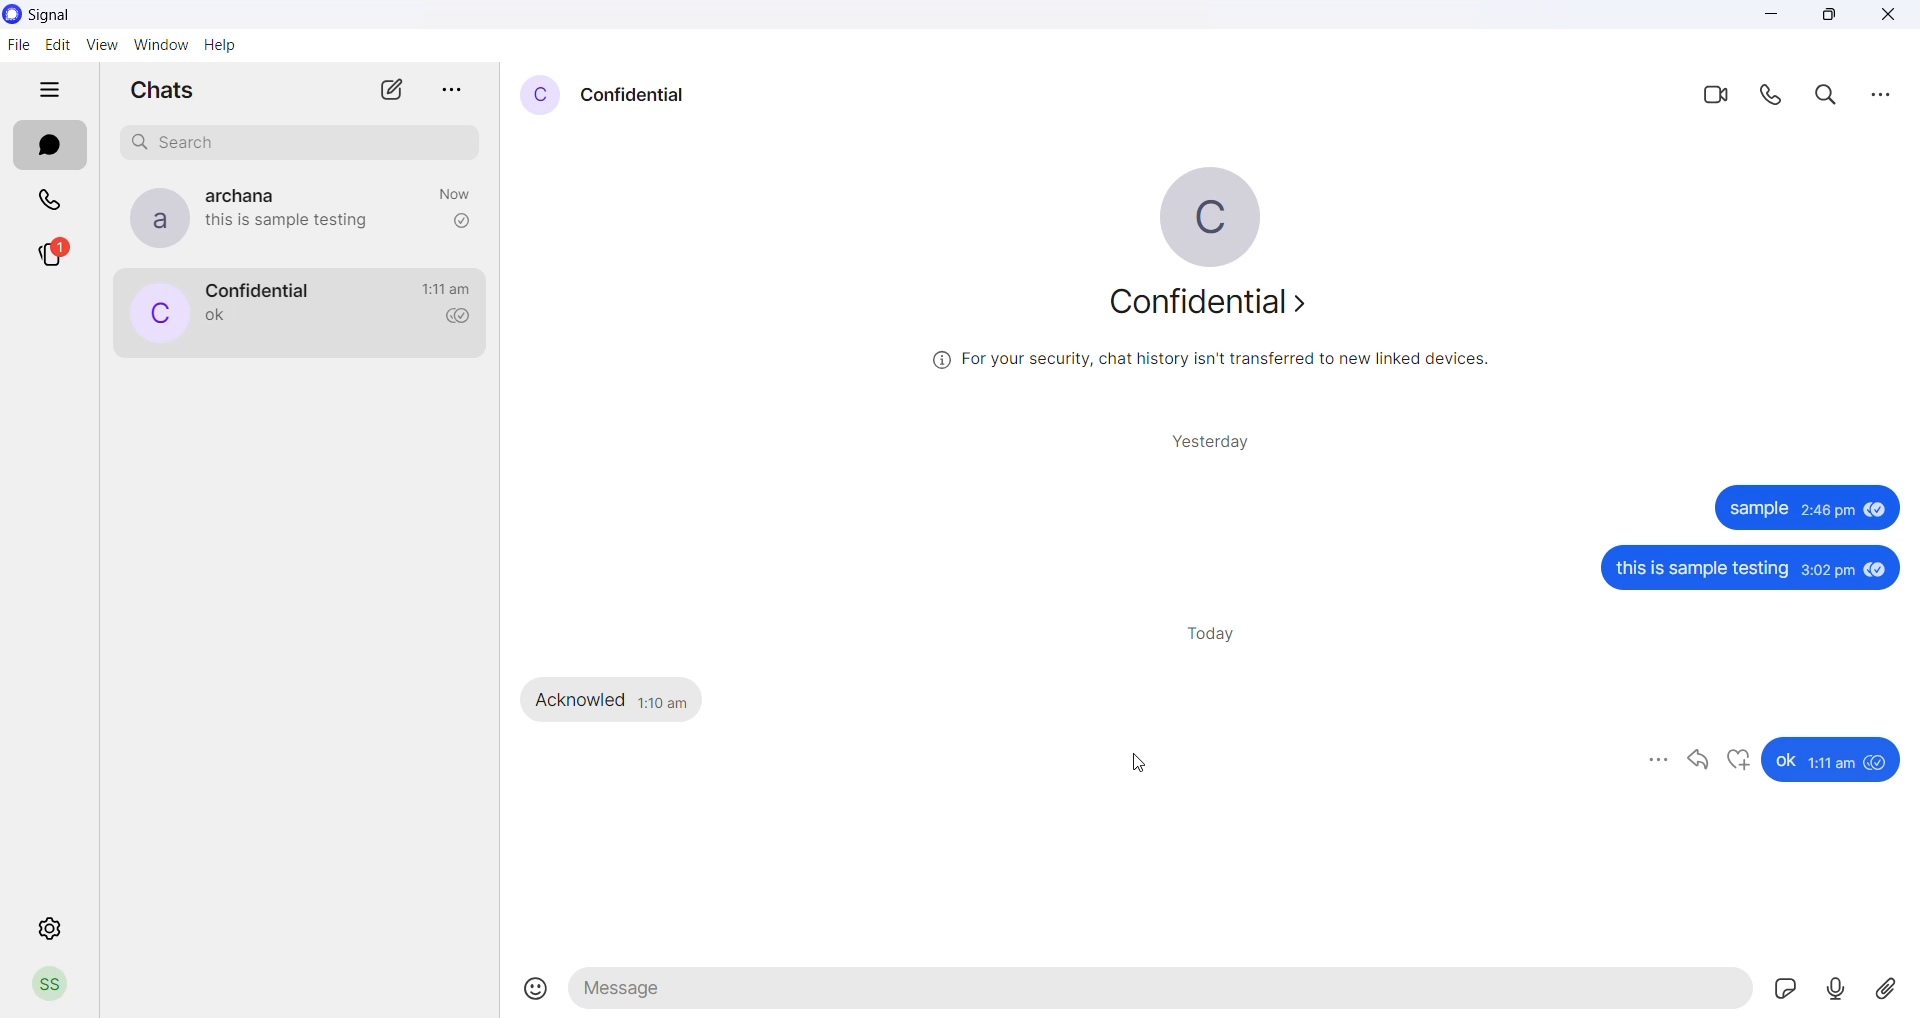  Describe the element at coordinates (538, 95) in the screenshot. I see `contact profile picture` at that location.